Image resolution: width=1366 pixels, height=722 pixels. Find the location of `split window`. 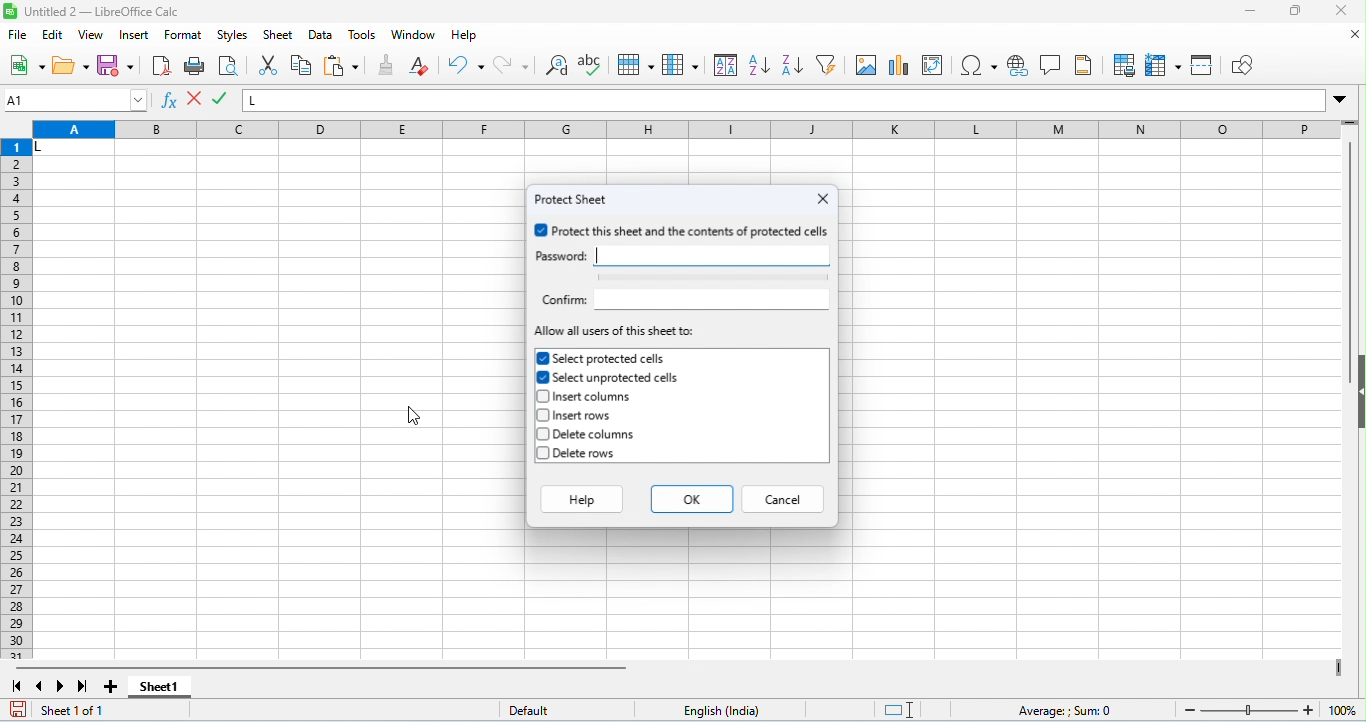

split window is located at coordinates (1204, 64).